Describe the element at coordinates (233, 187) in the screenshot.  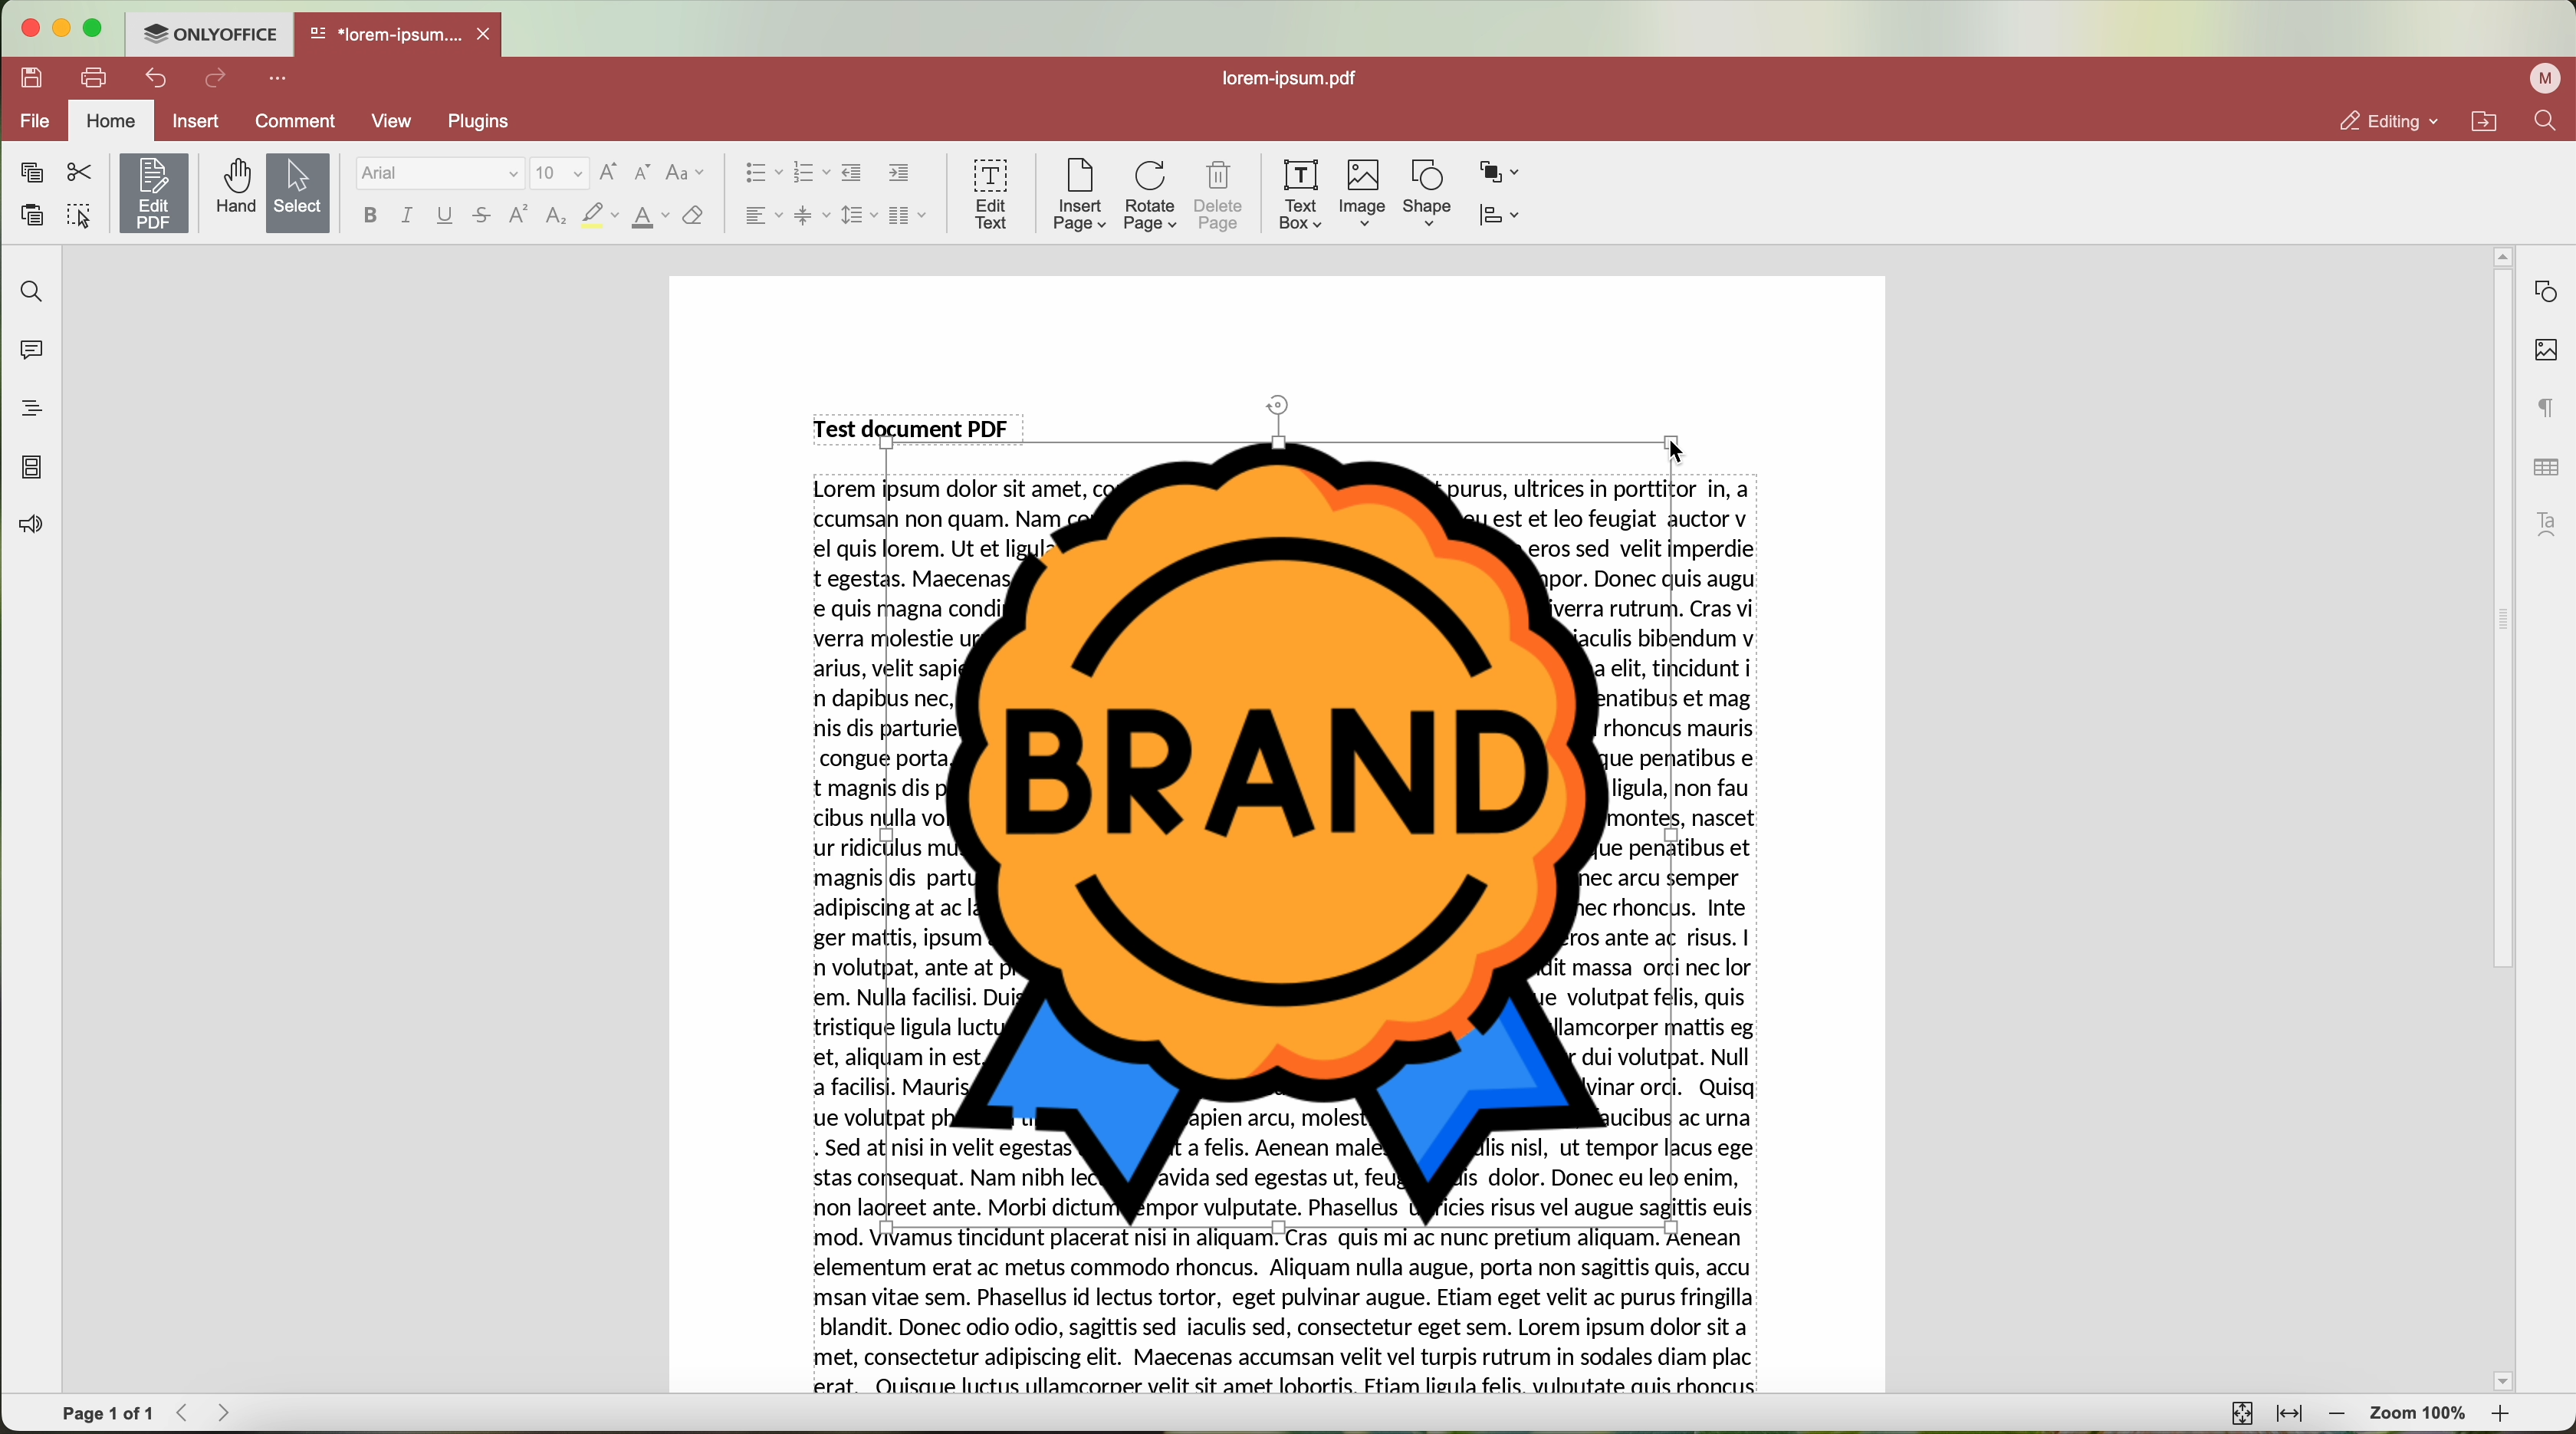
I see `hand` at that location.